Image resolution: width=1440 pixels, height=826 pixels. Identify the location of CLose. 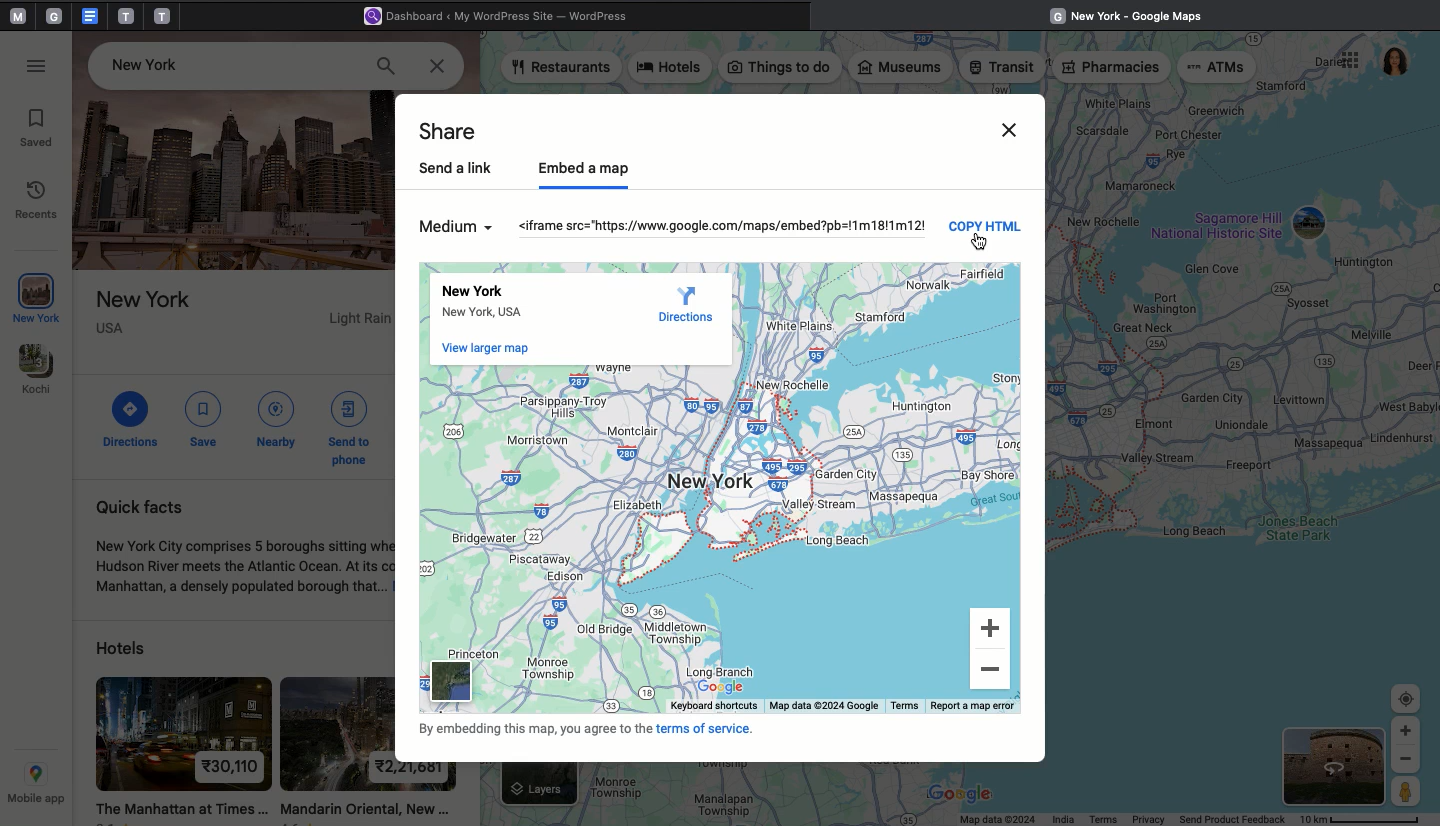
(1008, 125).